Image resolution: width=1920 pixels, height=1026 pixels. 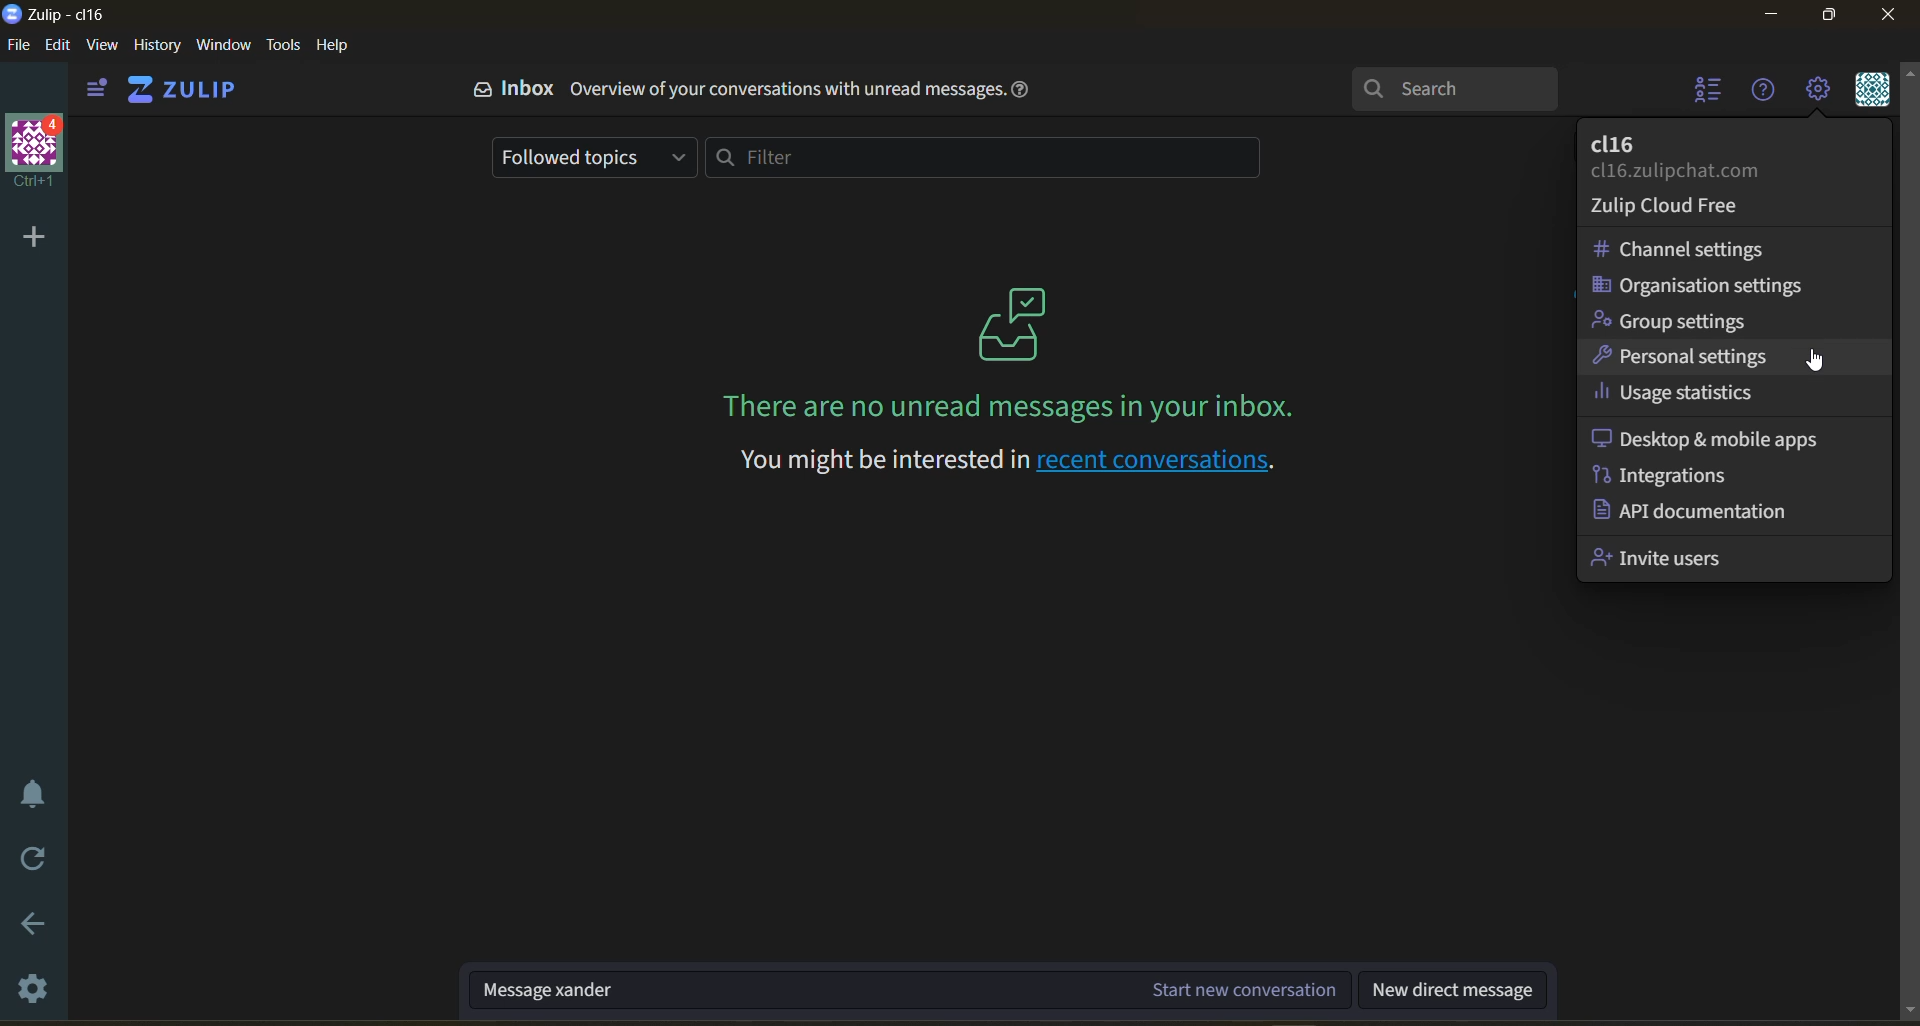 What do you see at coordinates (106, 47) in the screenshot?
I see `view` at bounding box center [106, 47].